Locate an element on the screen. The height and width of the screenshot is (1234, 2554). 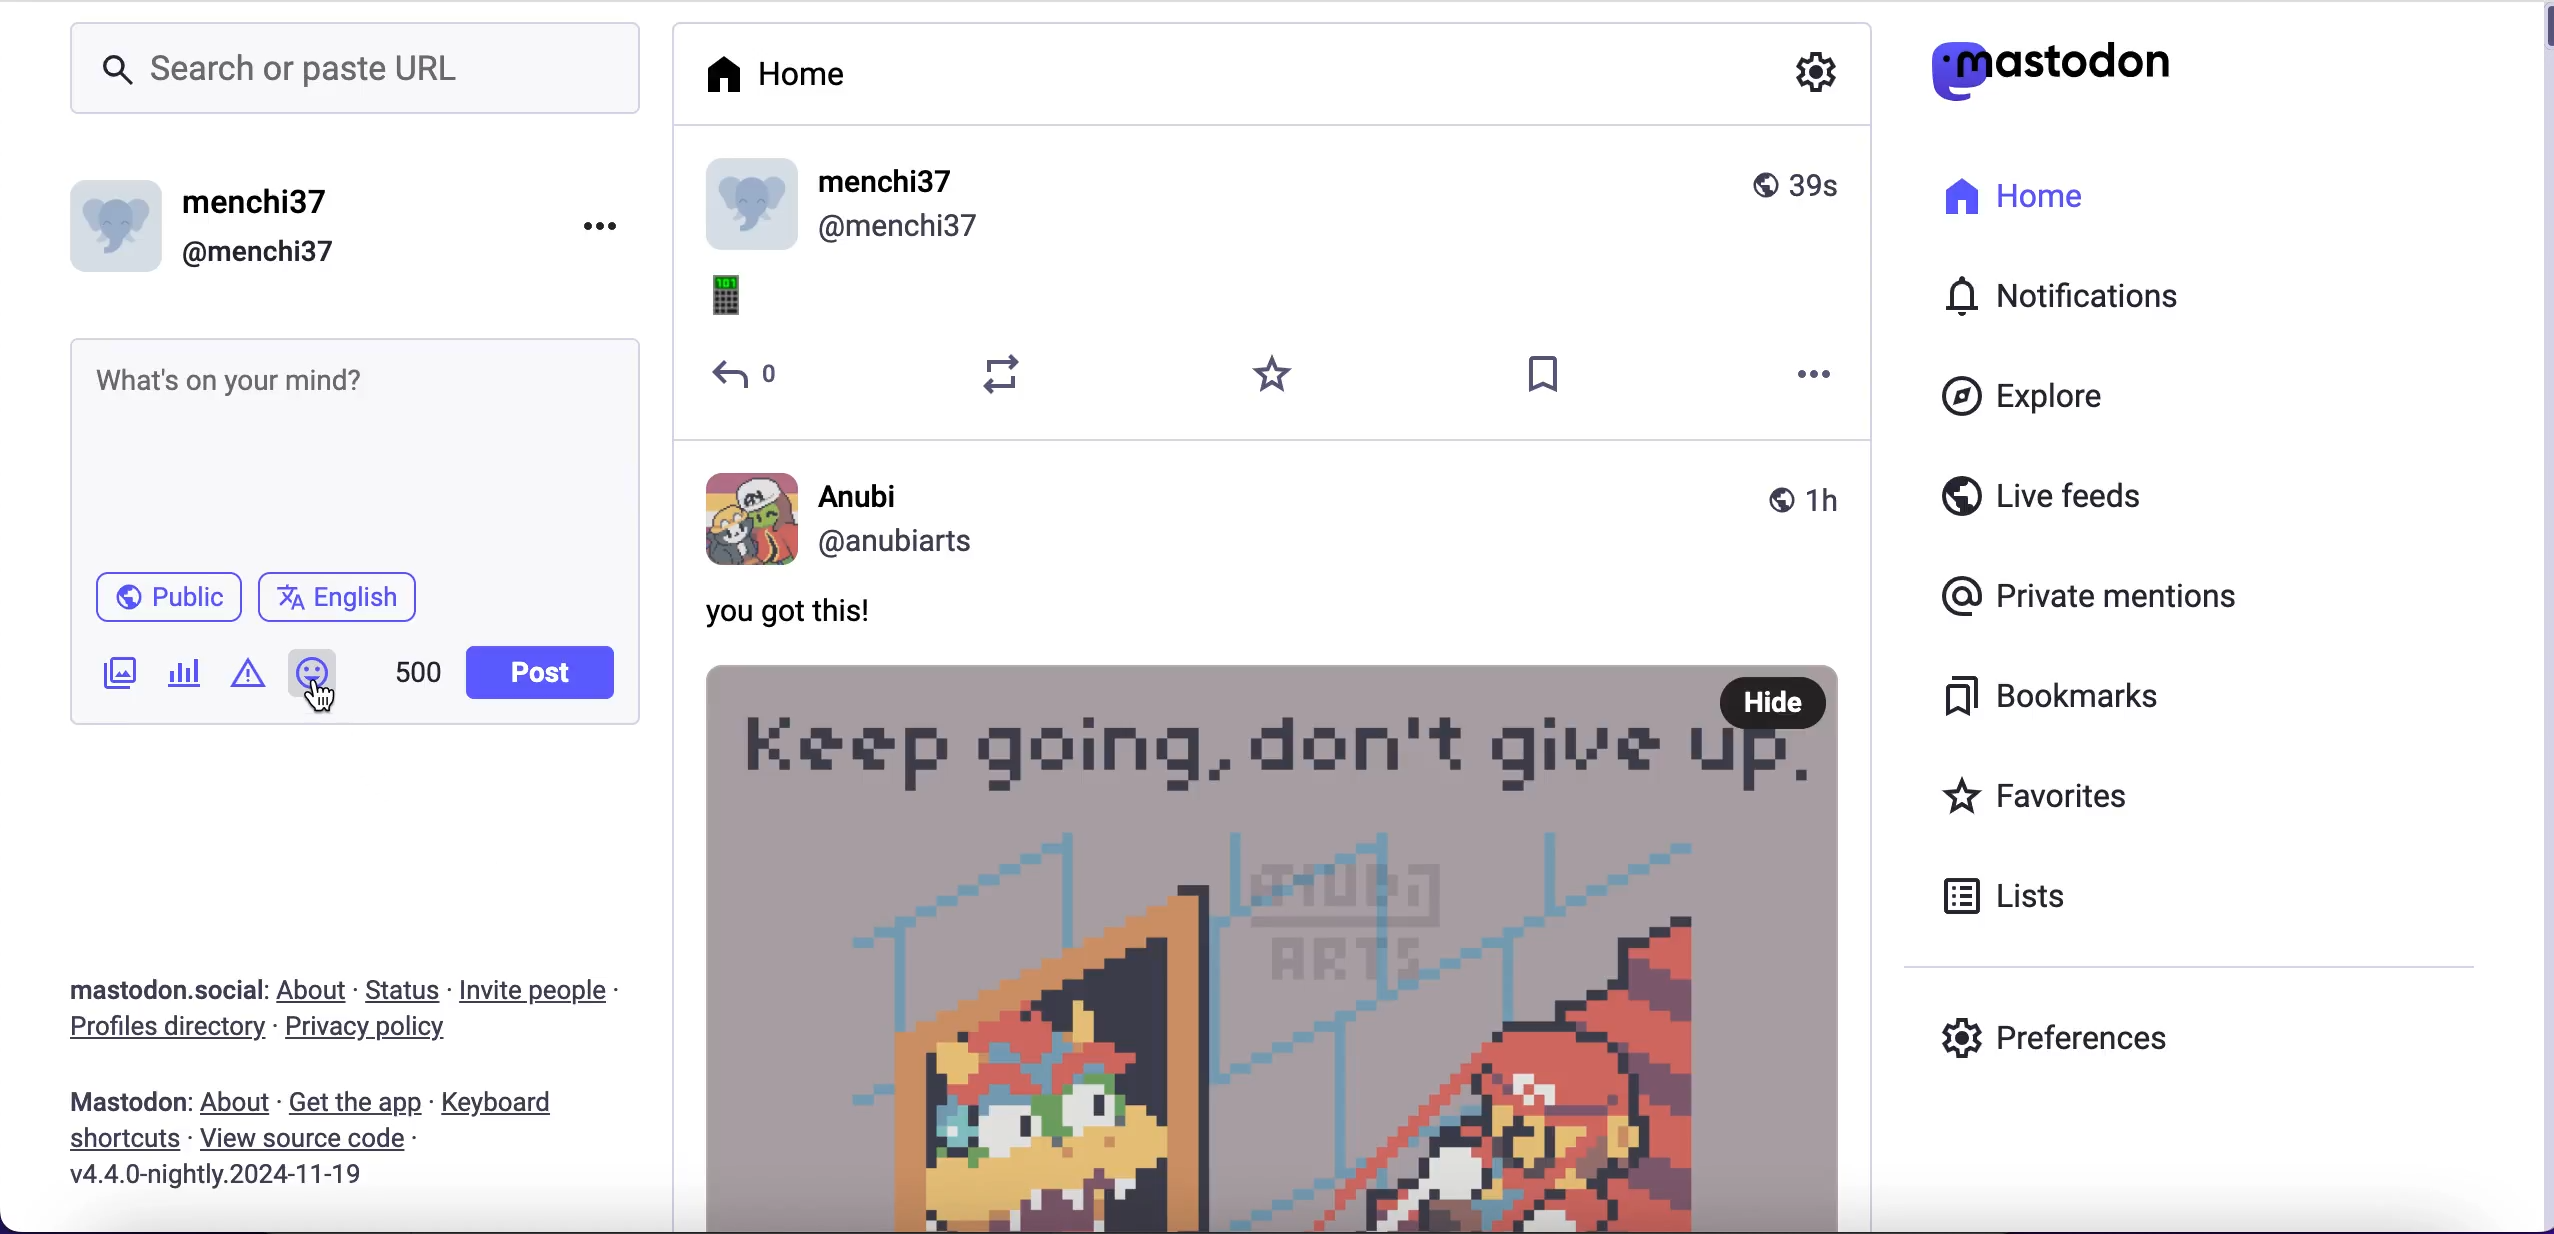
save is located at coordinates (1545, 376).